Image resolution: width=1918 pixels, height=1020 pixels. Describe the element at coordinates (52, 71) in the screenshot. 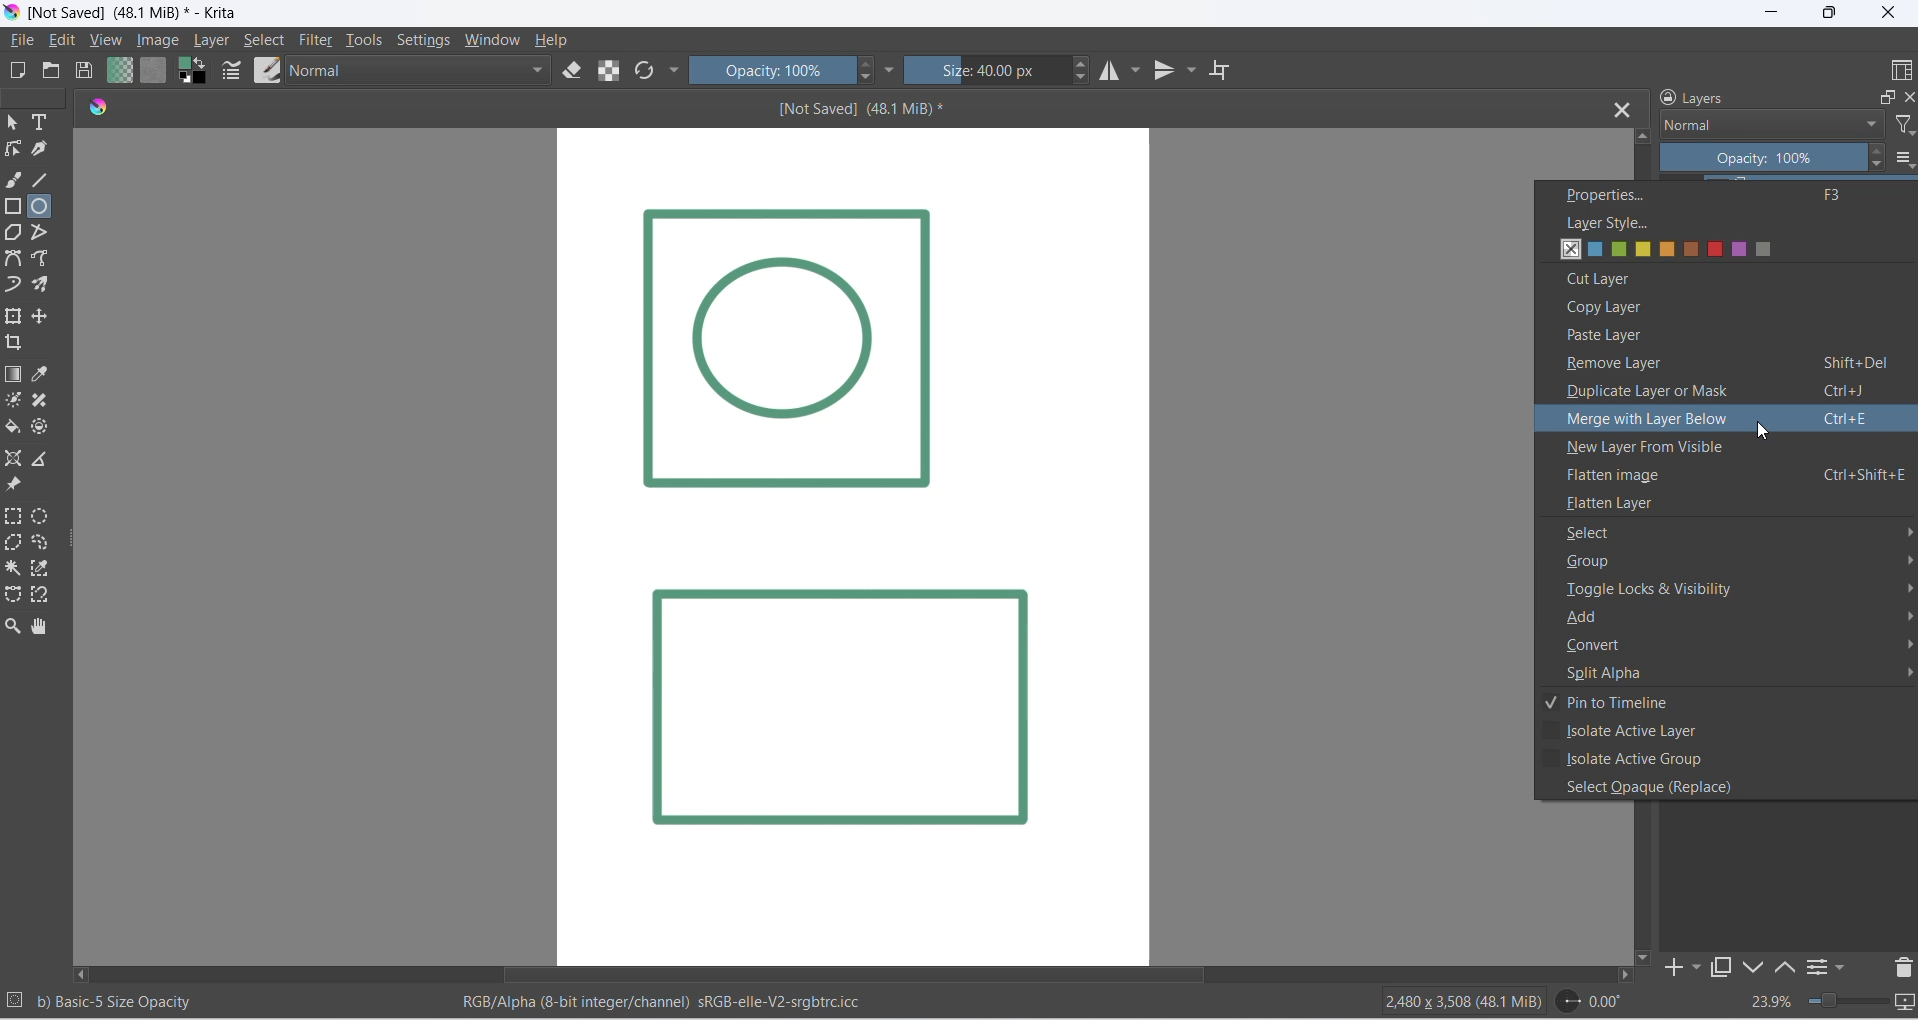

I see `open` at that location.